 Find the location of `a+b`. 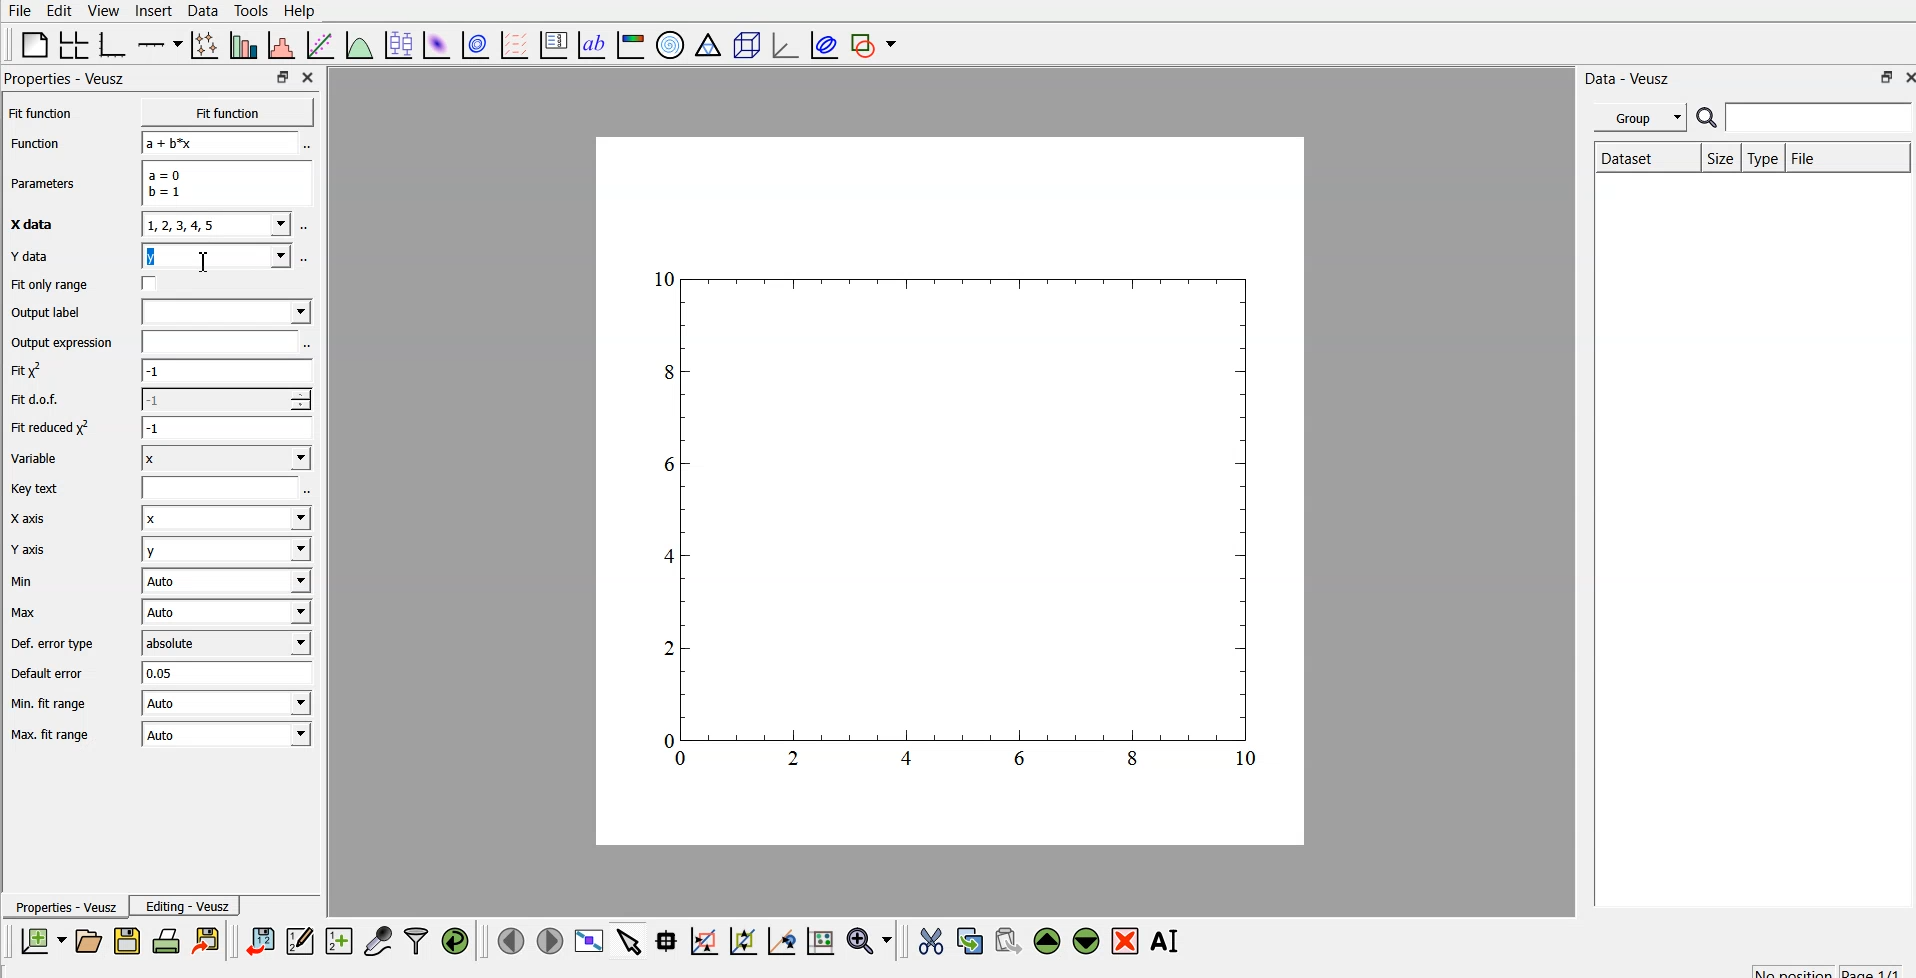

a+b is located at coordinates (218, 143).